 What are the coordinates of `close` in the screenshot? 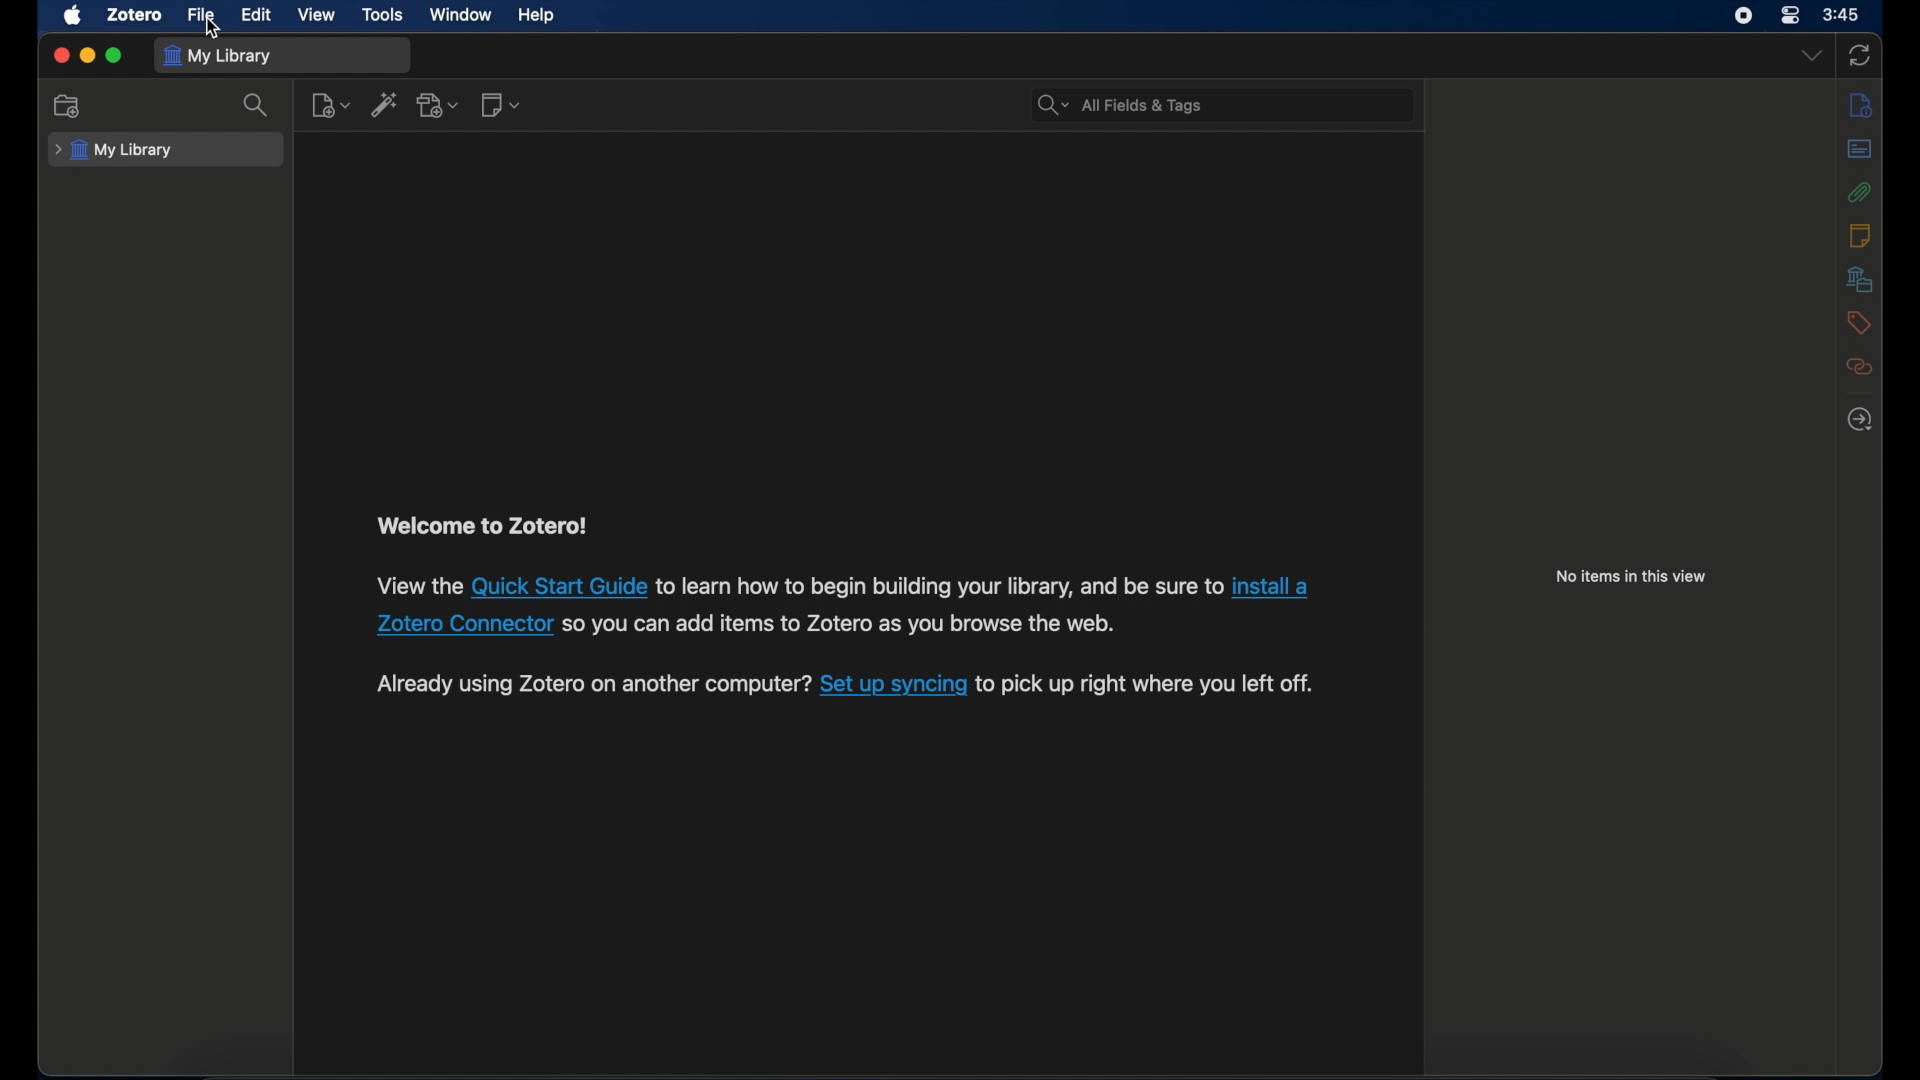 It's located at (60, 55).